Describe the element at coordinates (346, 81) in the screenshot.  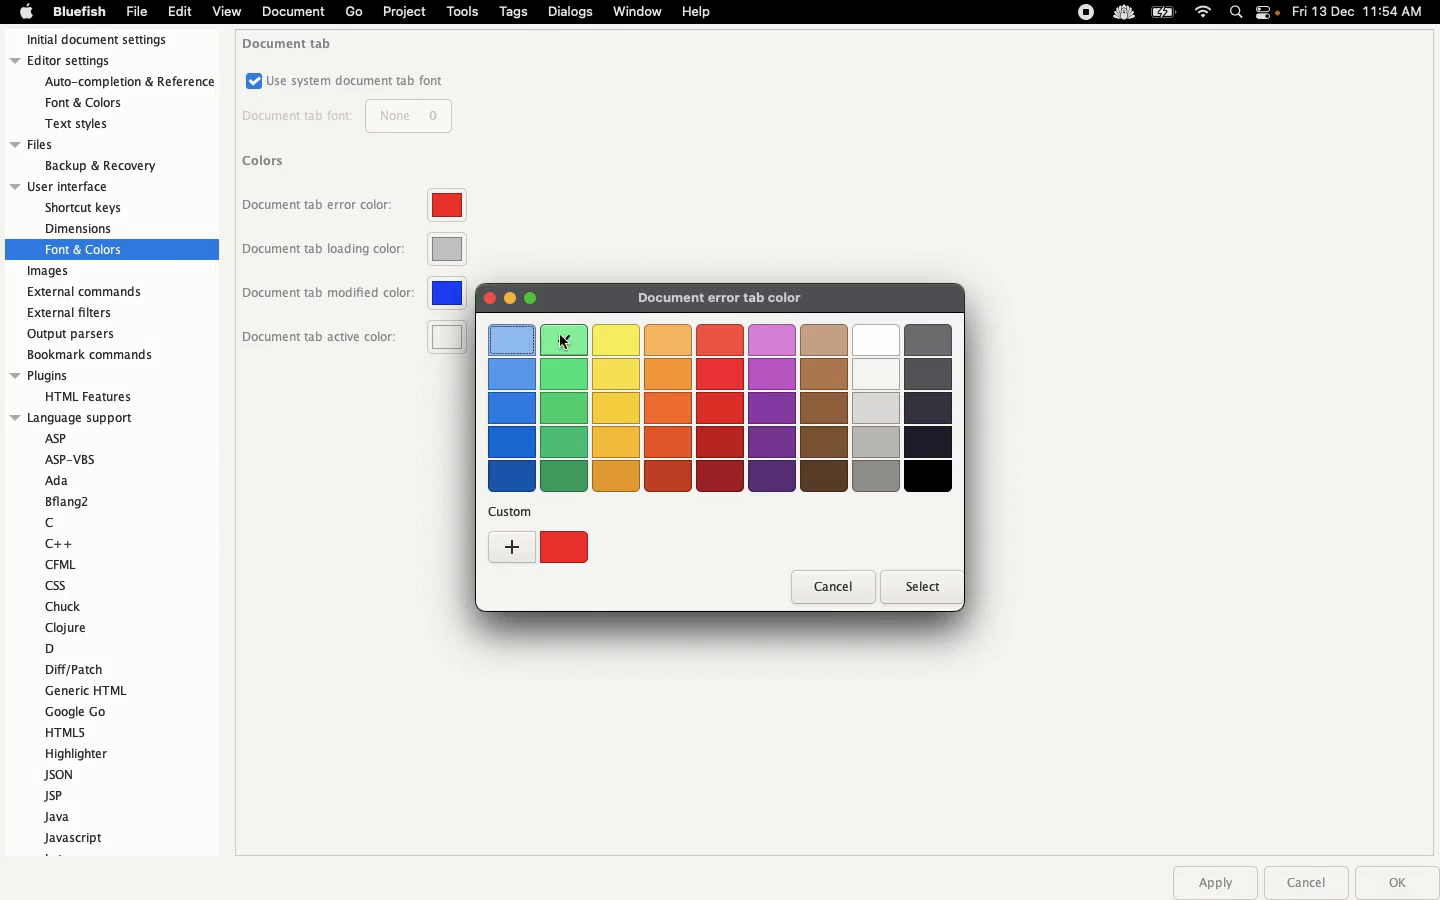
I see `Use system document tab font` at that location.